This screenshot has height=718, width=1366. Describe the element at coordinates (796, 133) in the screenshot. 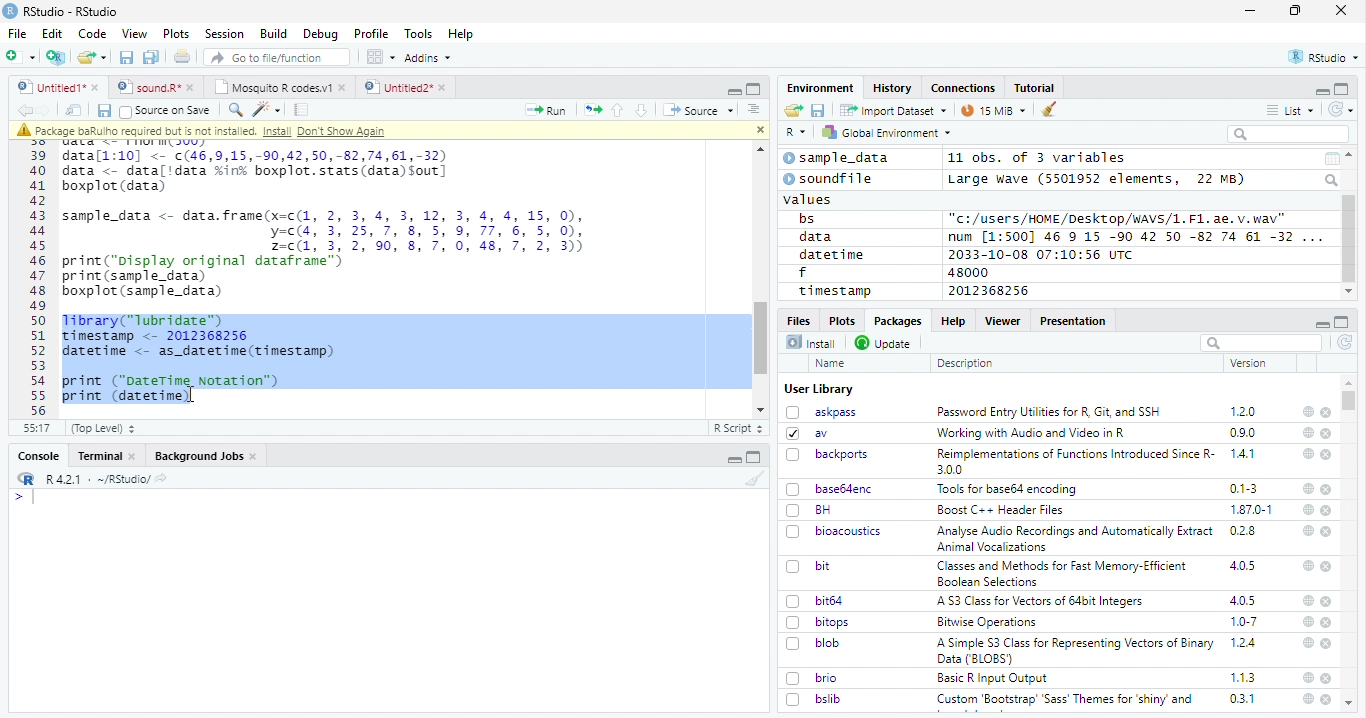

I see `R` at that location.